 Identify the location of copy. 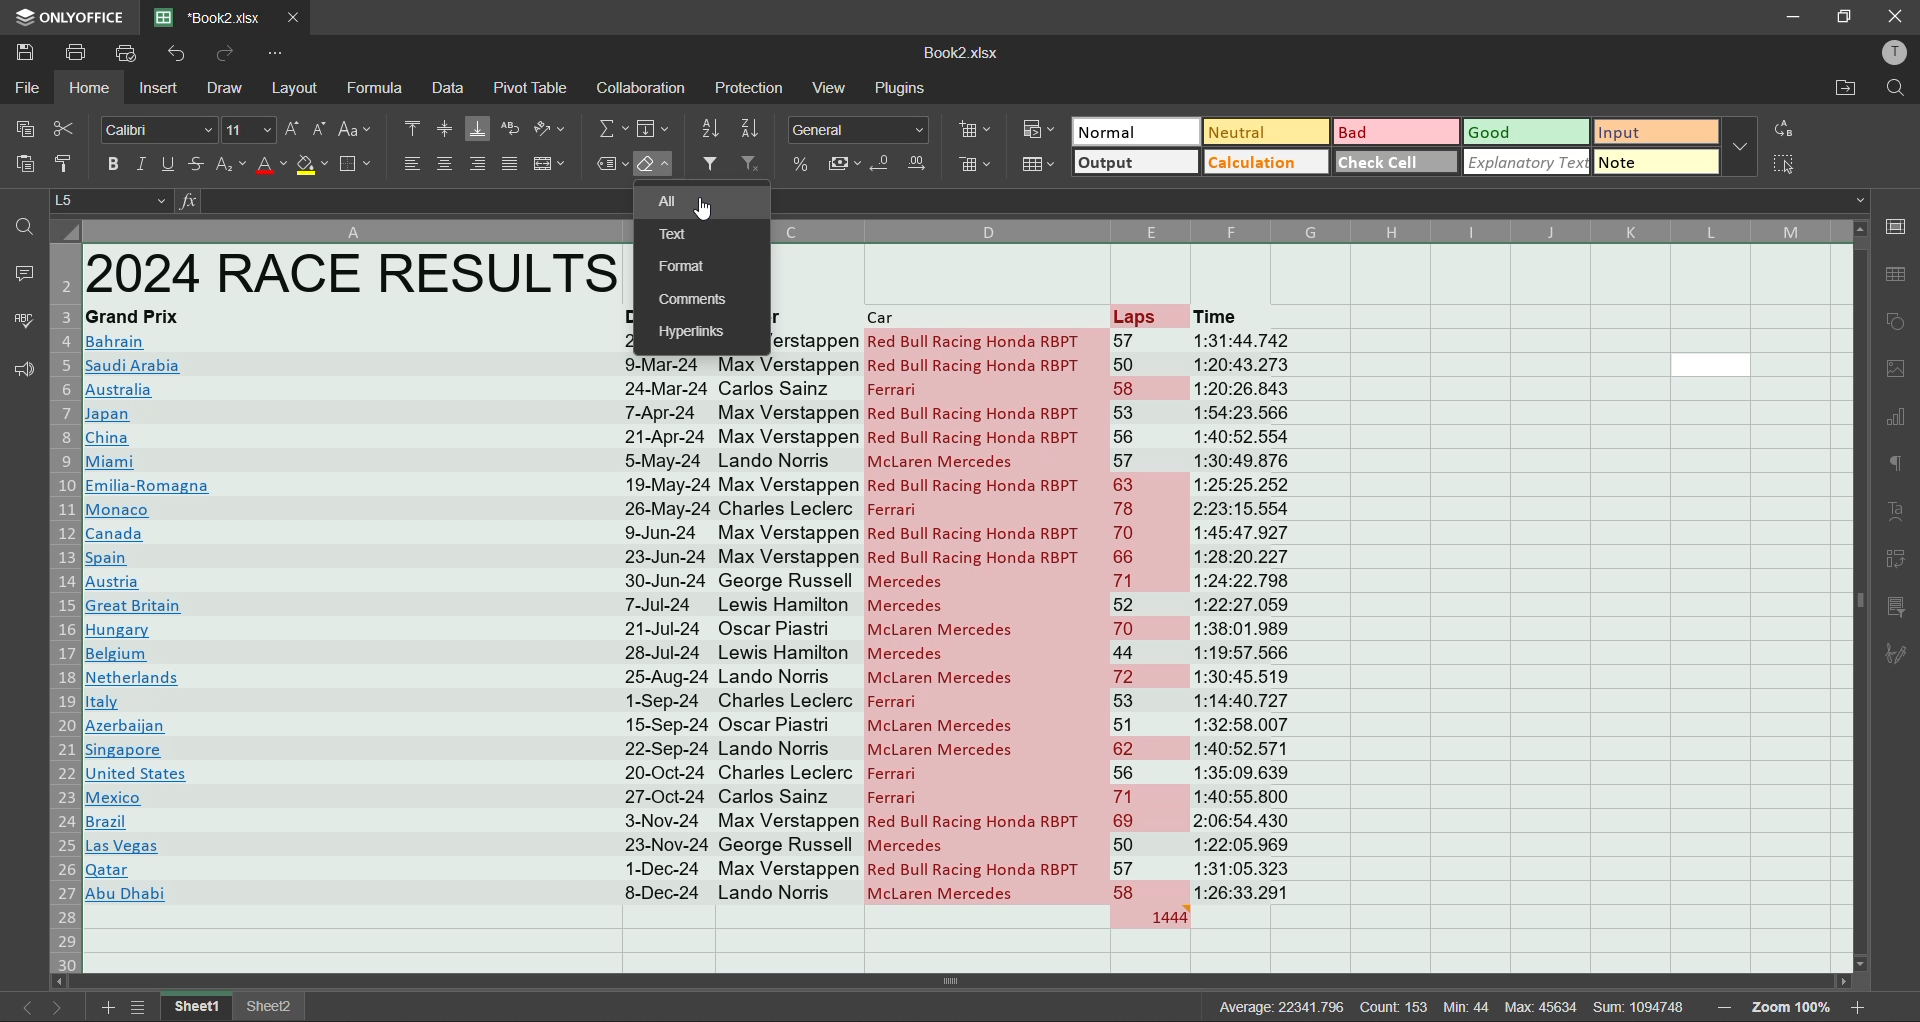
(26, 128).